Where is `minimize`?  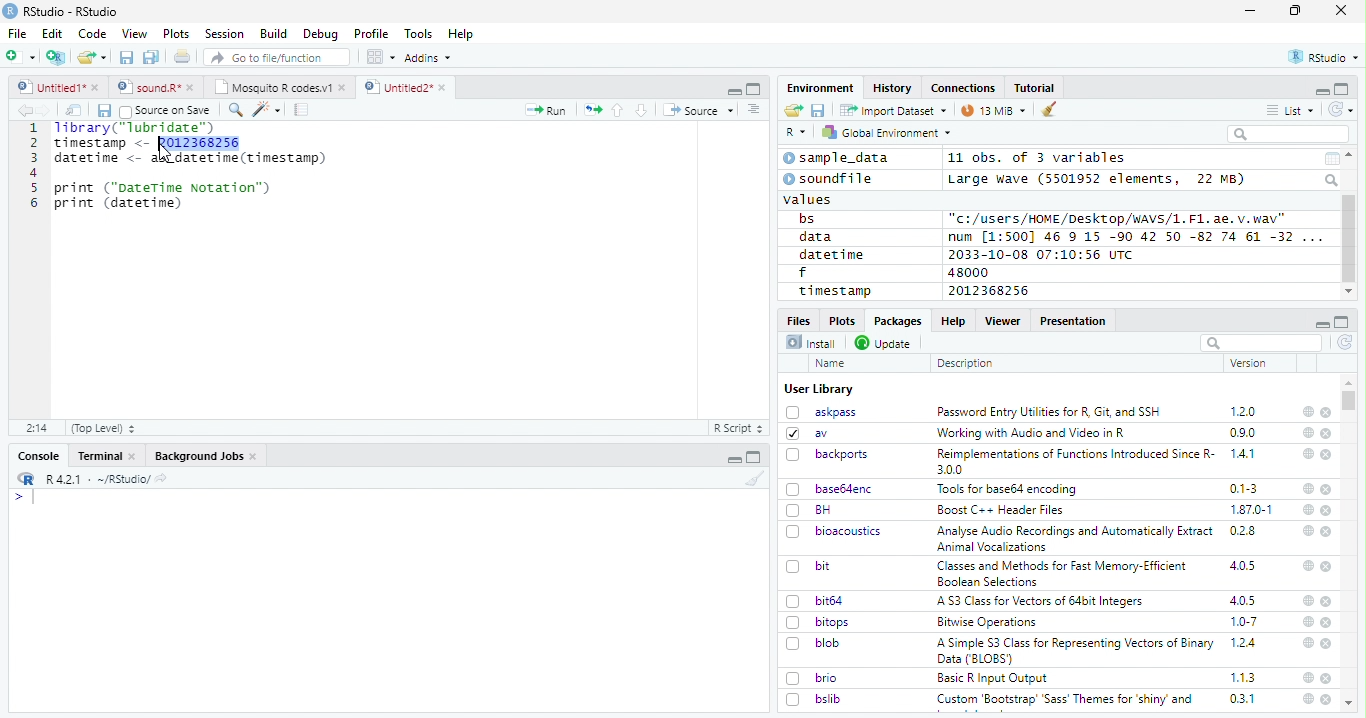 minimize is located at coordinates (733, 89).